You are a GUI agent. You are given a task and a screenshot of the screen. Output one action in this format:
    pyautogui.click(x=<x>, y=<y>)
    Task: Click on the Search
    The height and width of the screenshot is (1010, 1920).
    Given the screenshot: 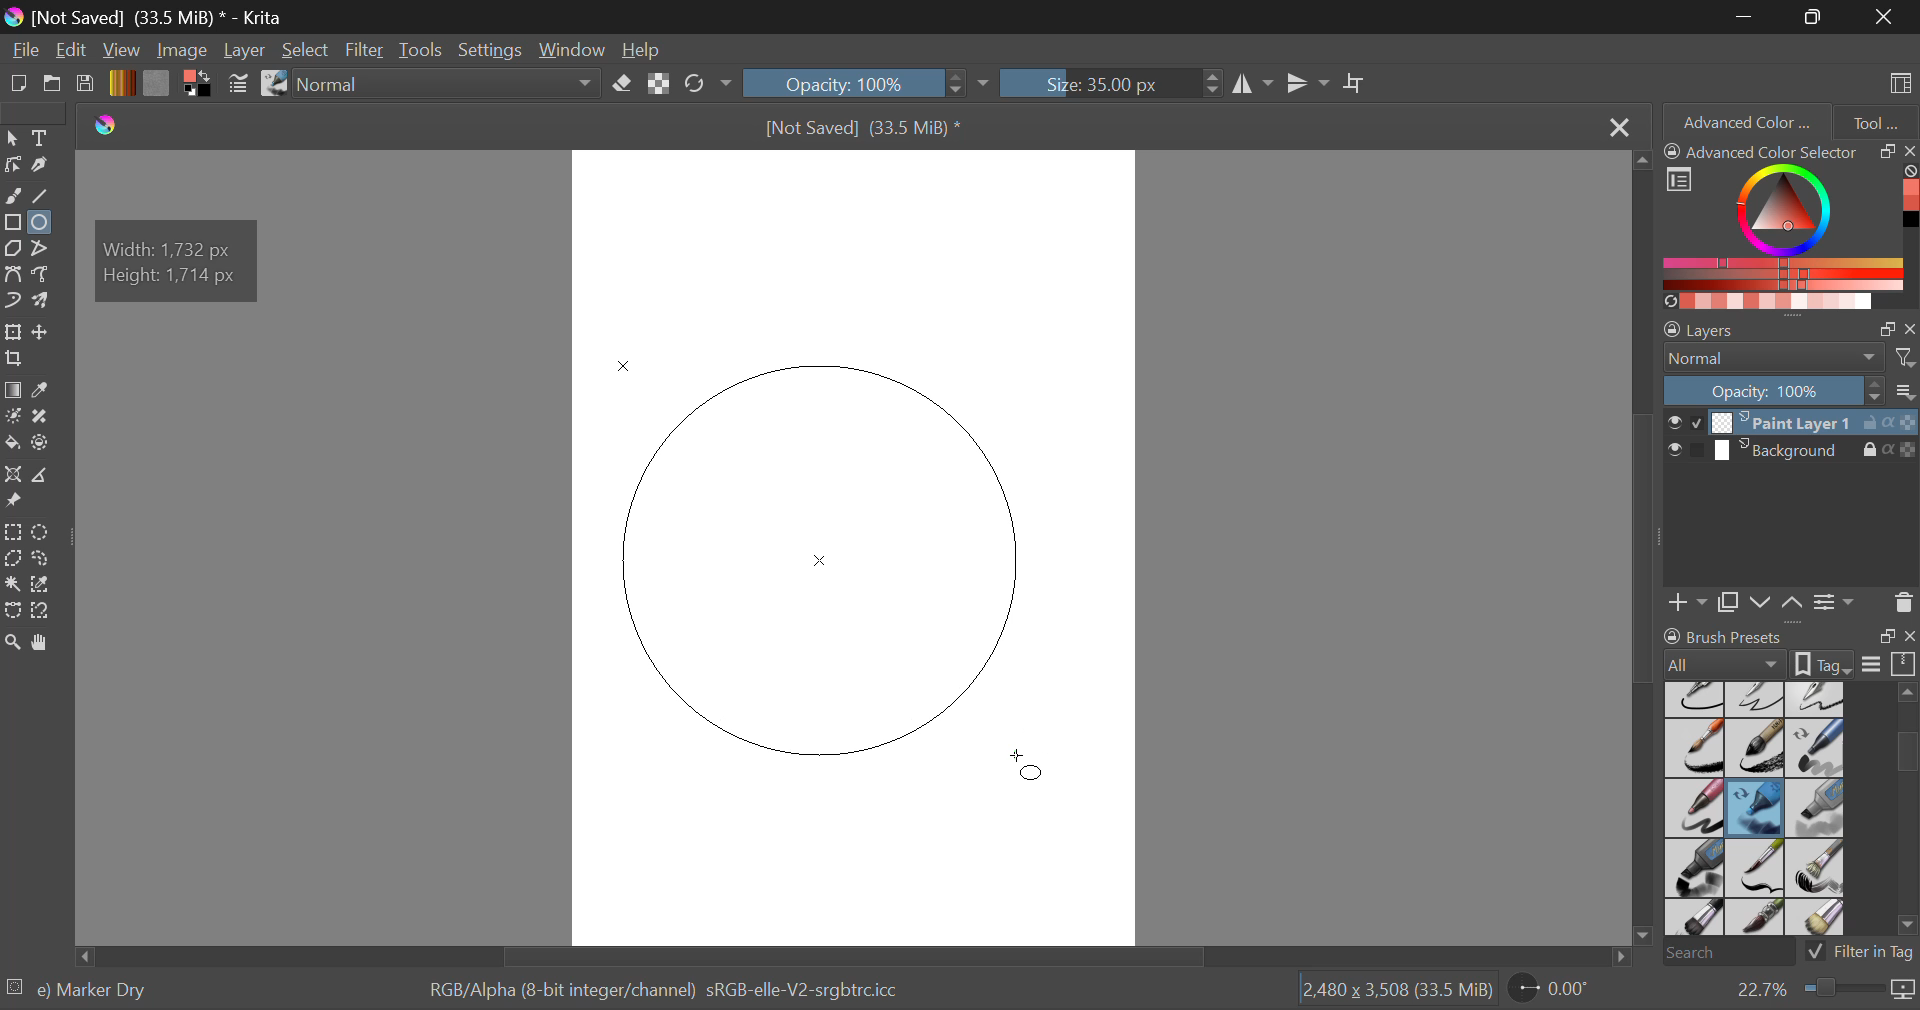 What is the action you would take?
    pyautogui.click(x=1723, y=954)
    